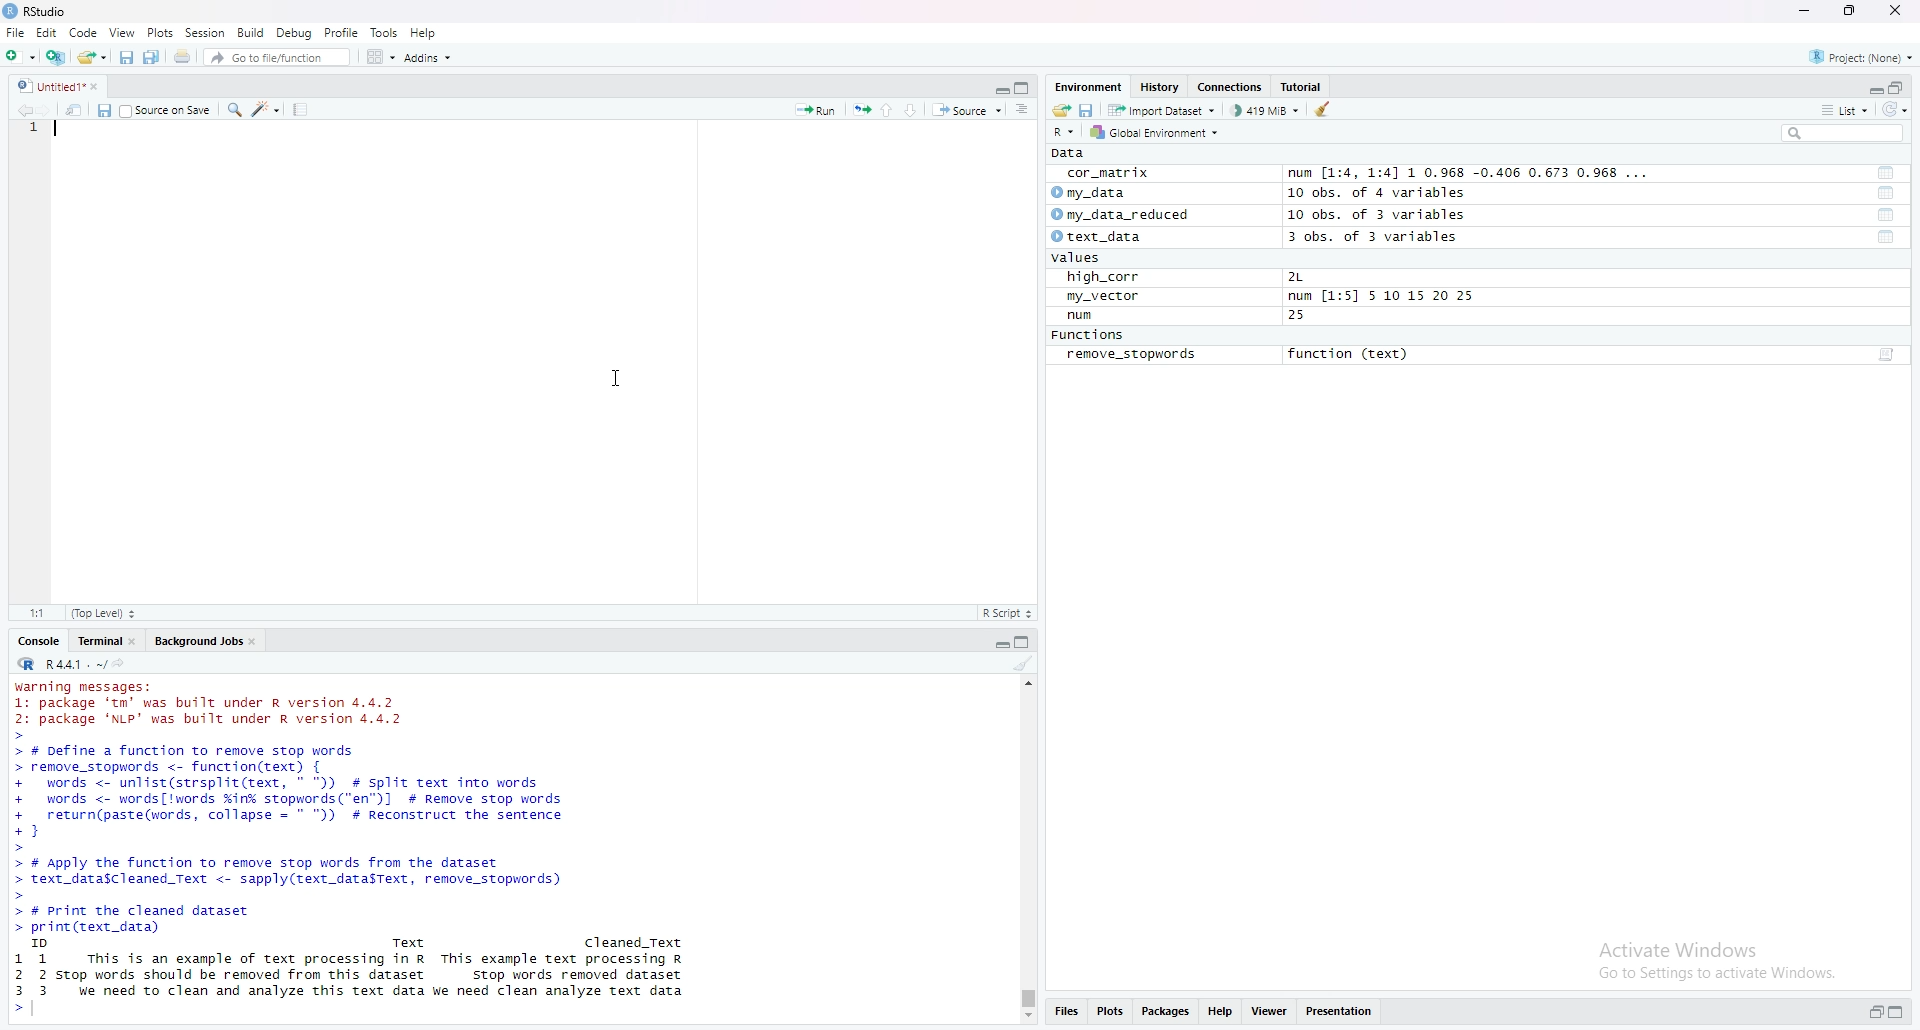 Image resolution: width=1920 pixels, height=1030 pixels. I want to click on import Dataset, so click(1165, 110).